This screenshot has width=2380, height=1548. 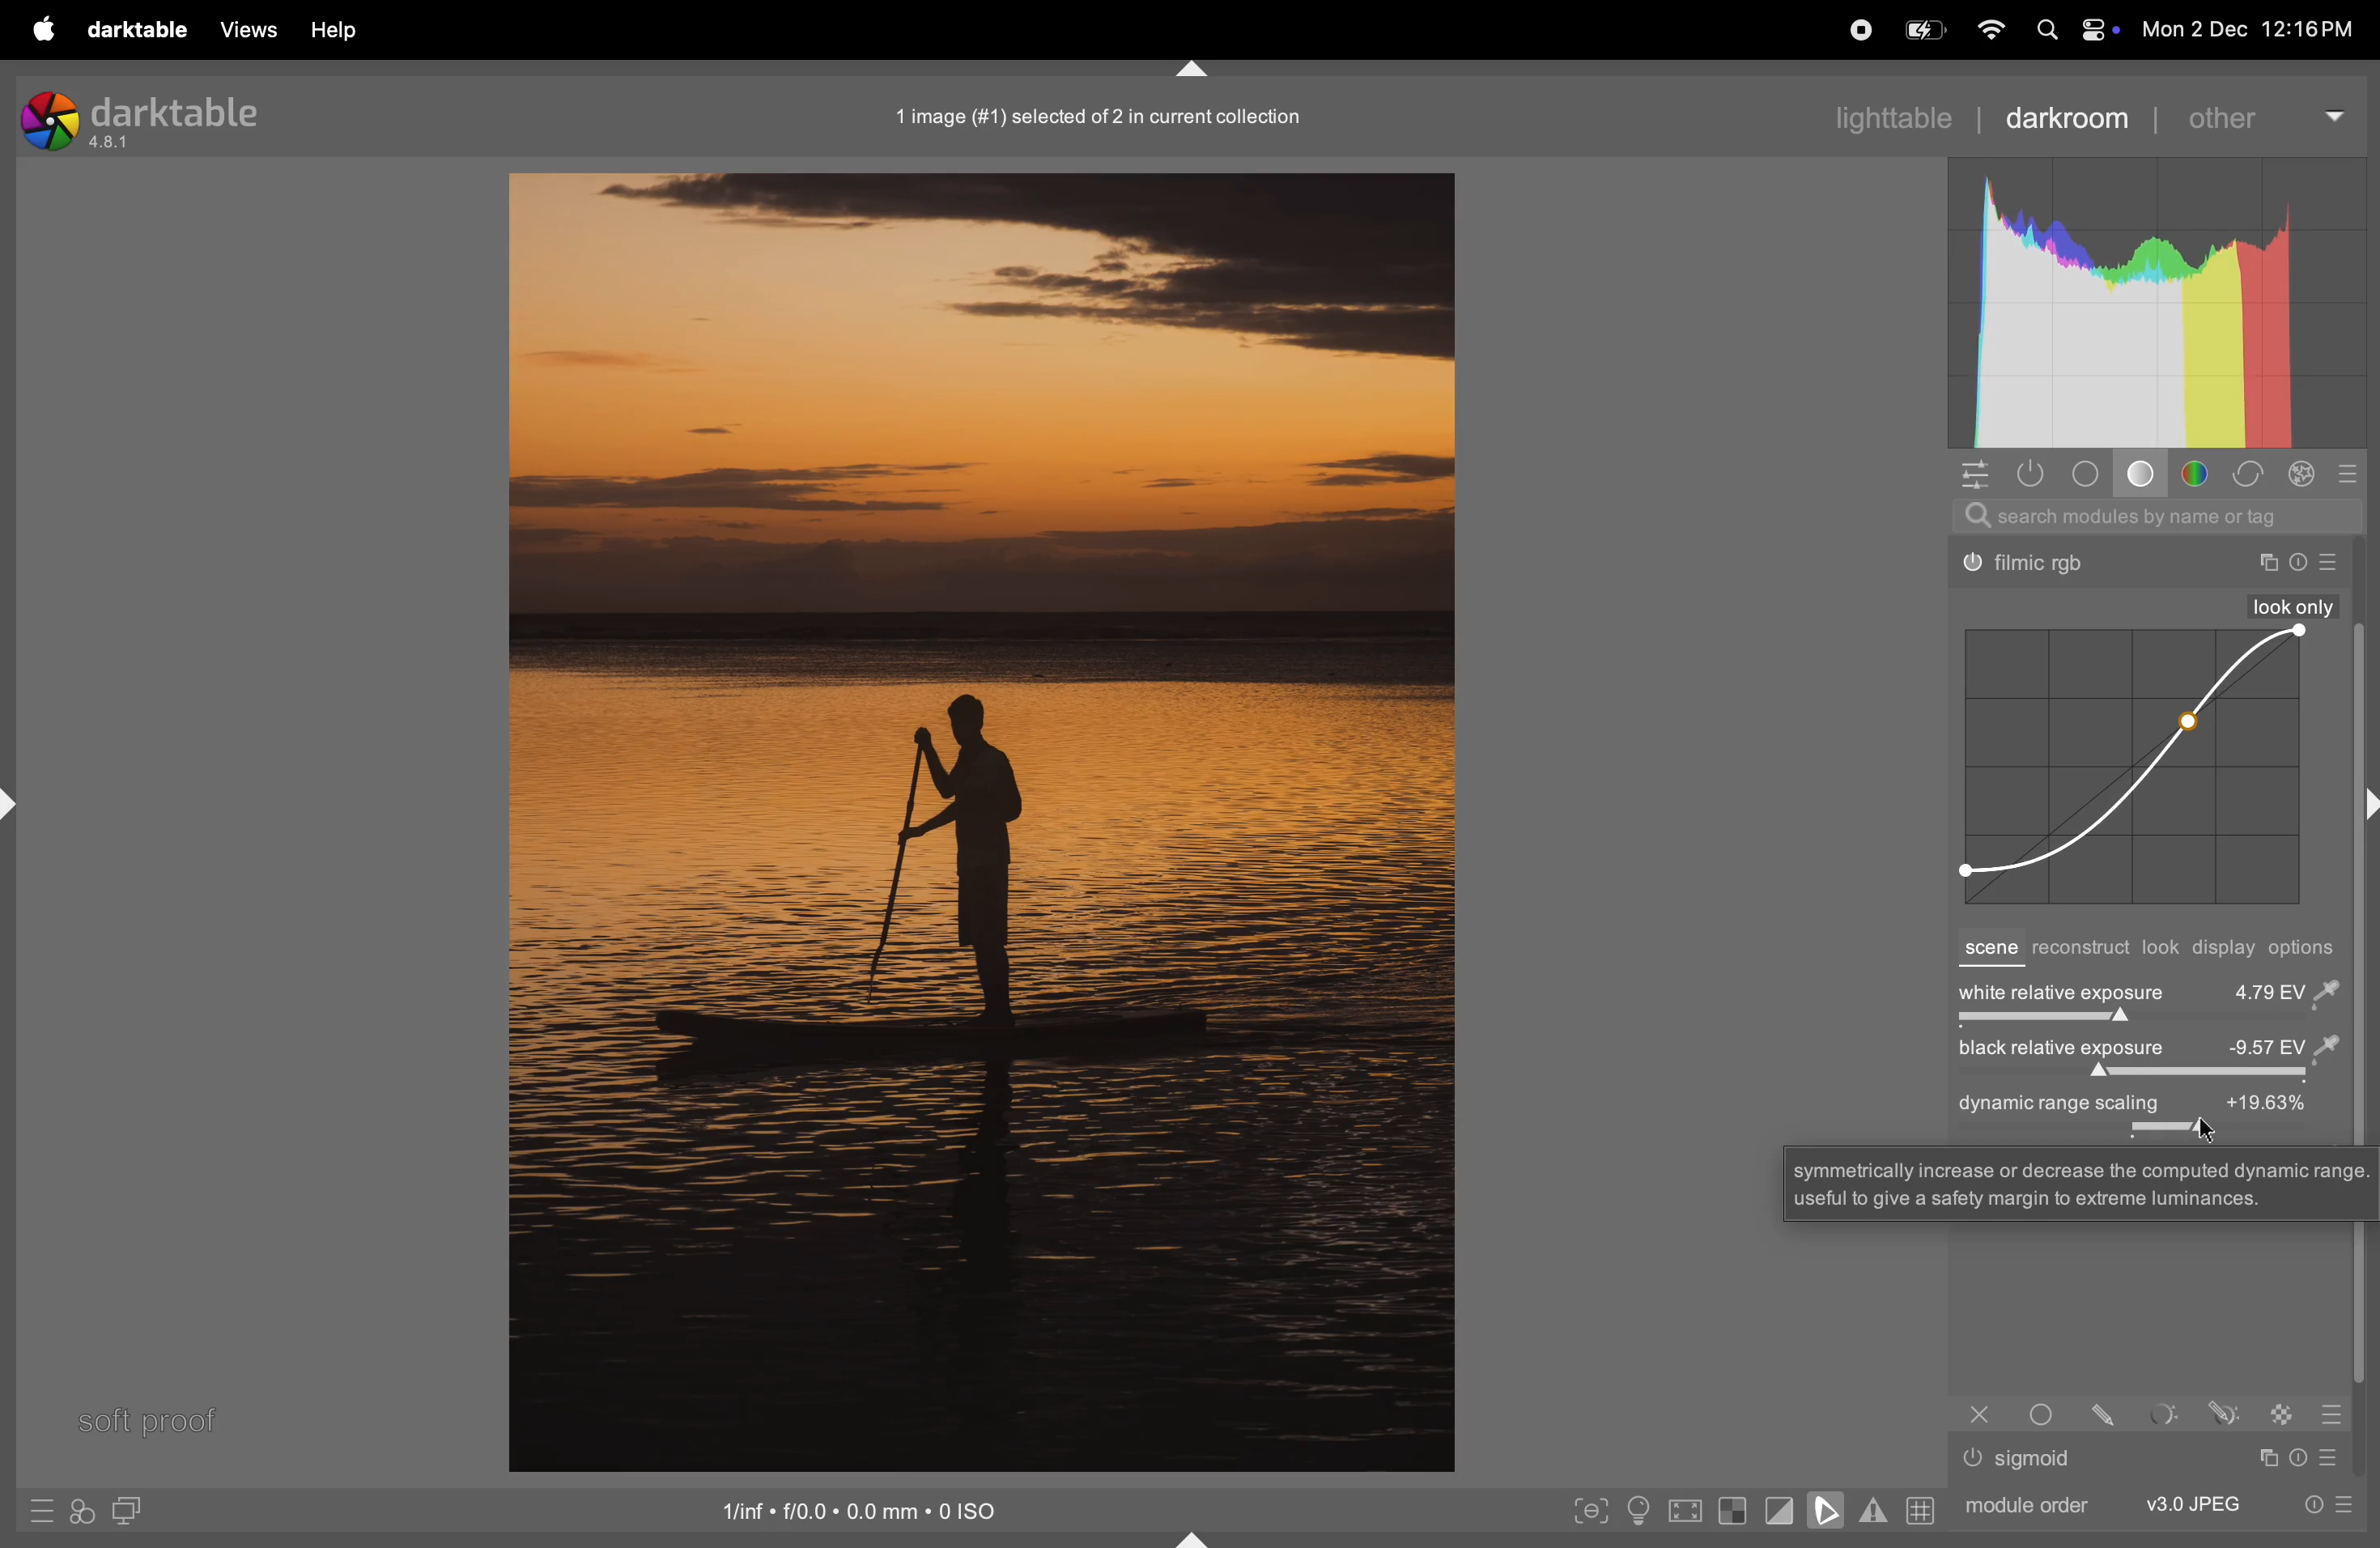 I want to click on wifi, so click(x=1988, y=31).